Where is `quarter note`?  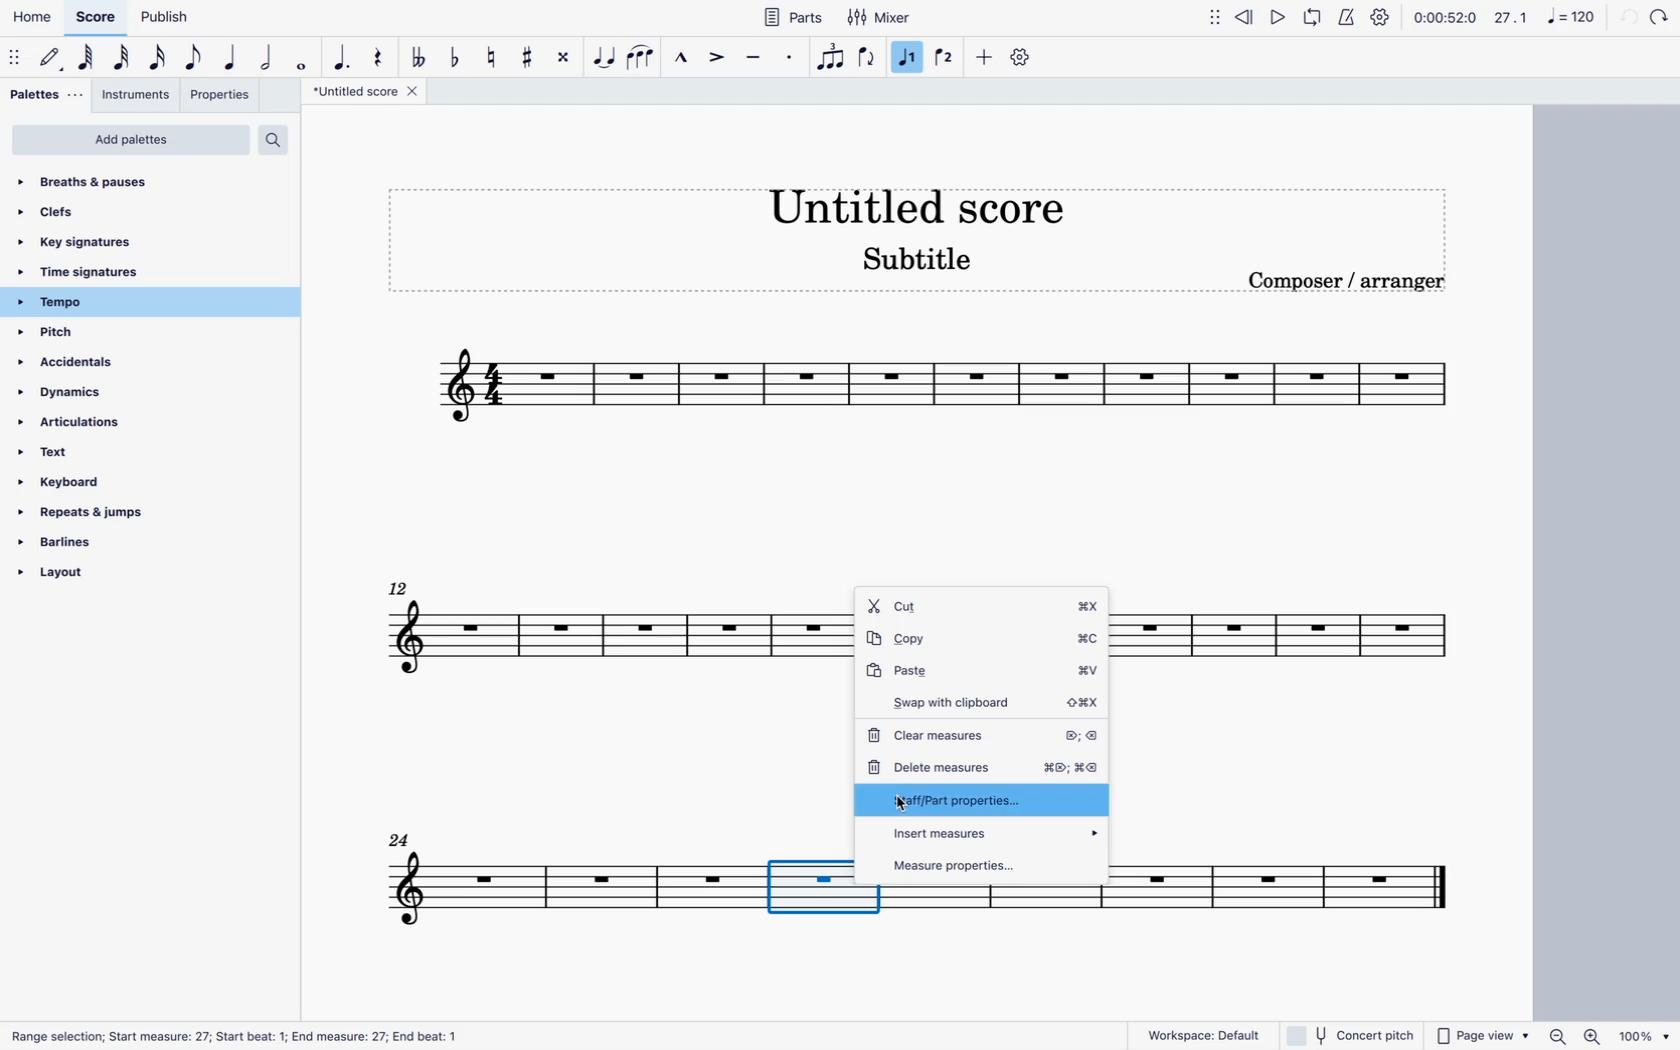 quarter note is located at coordinates (232, 56).